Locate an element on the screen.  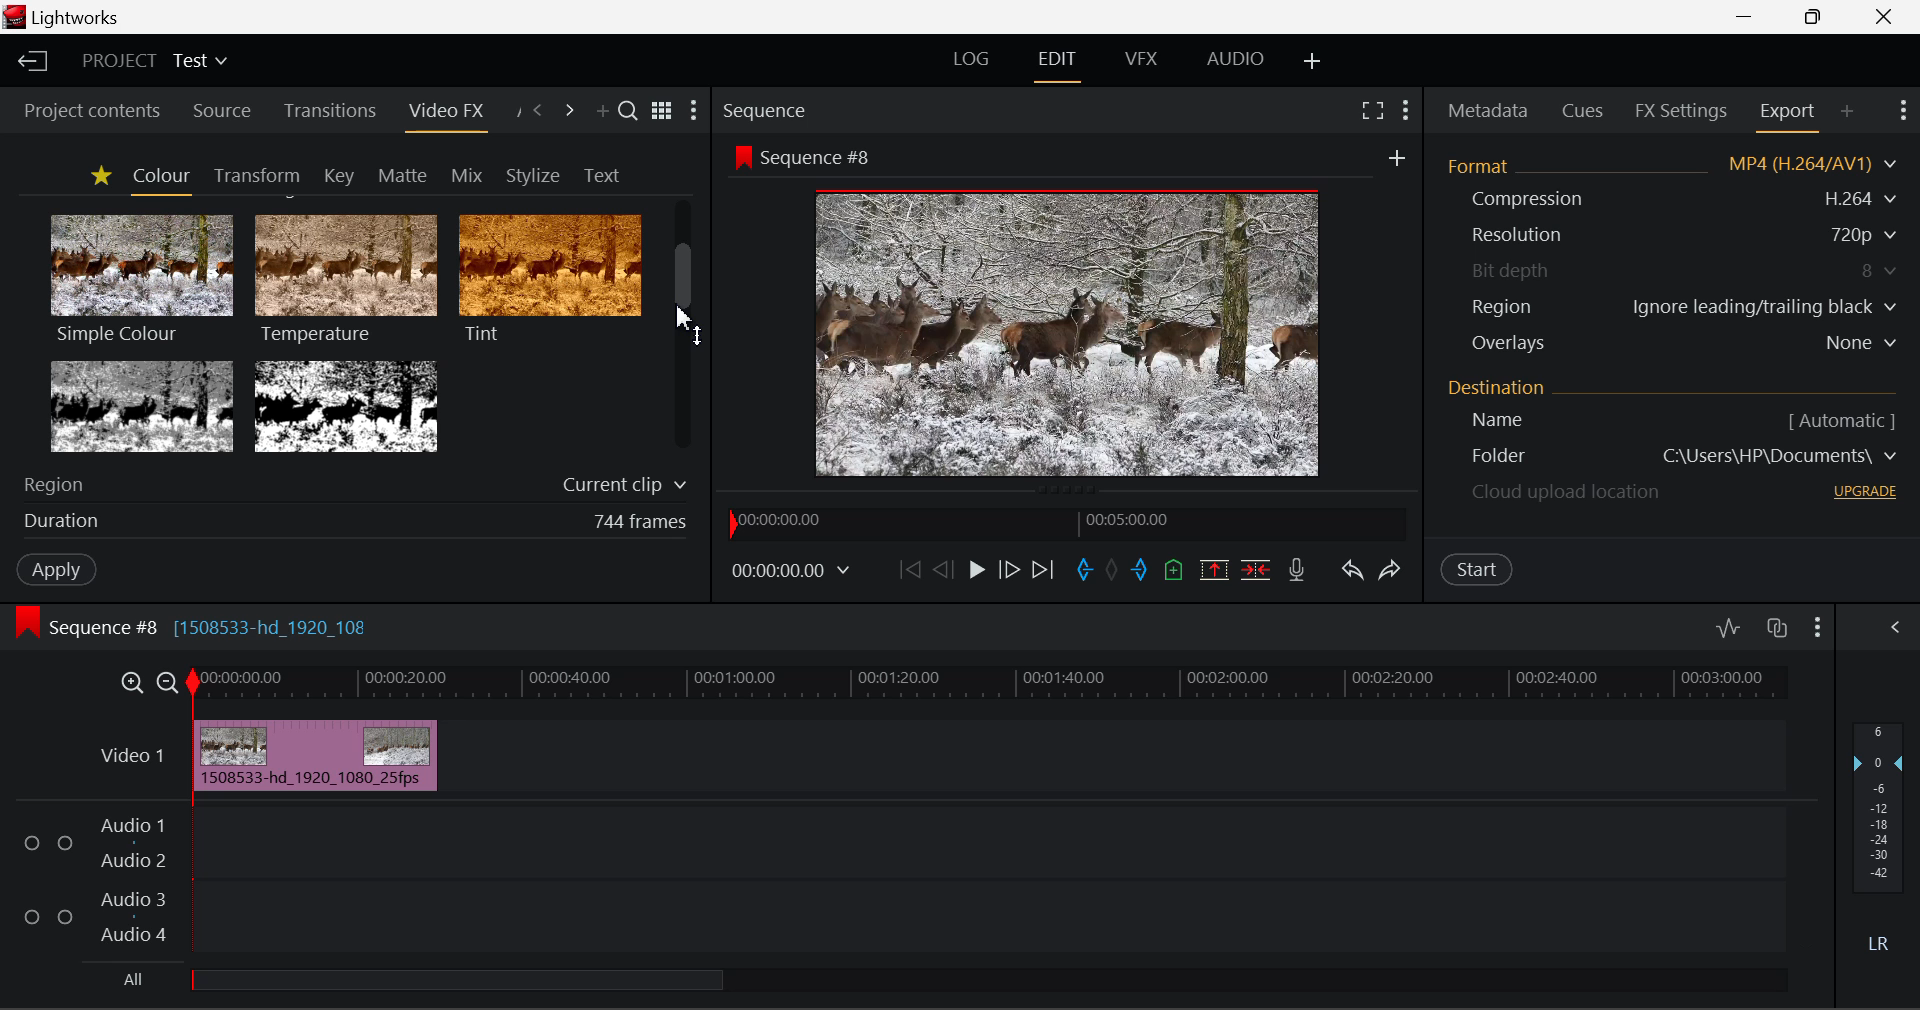
Tint is located at coordinates (548, 278).